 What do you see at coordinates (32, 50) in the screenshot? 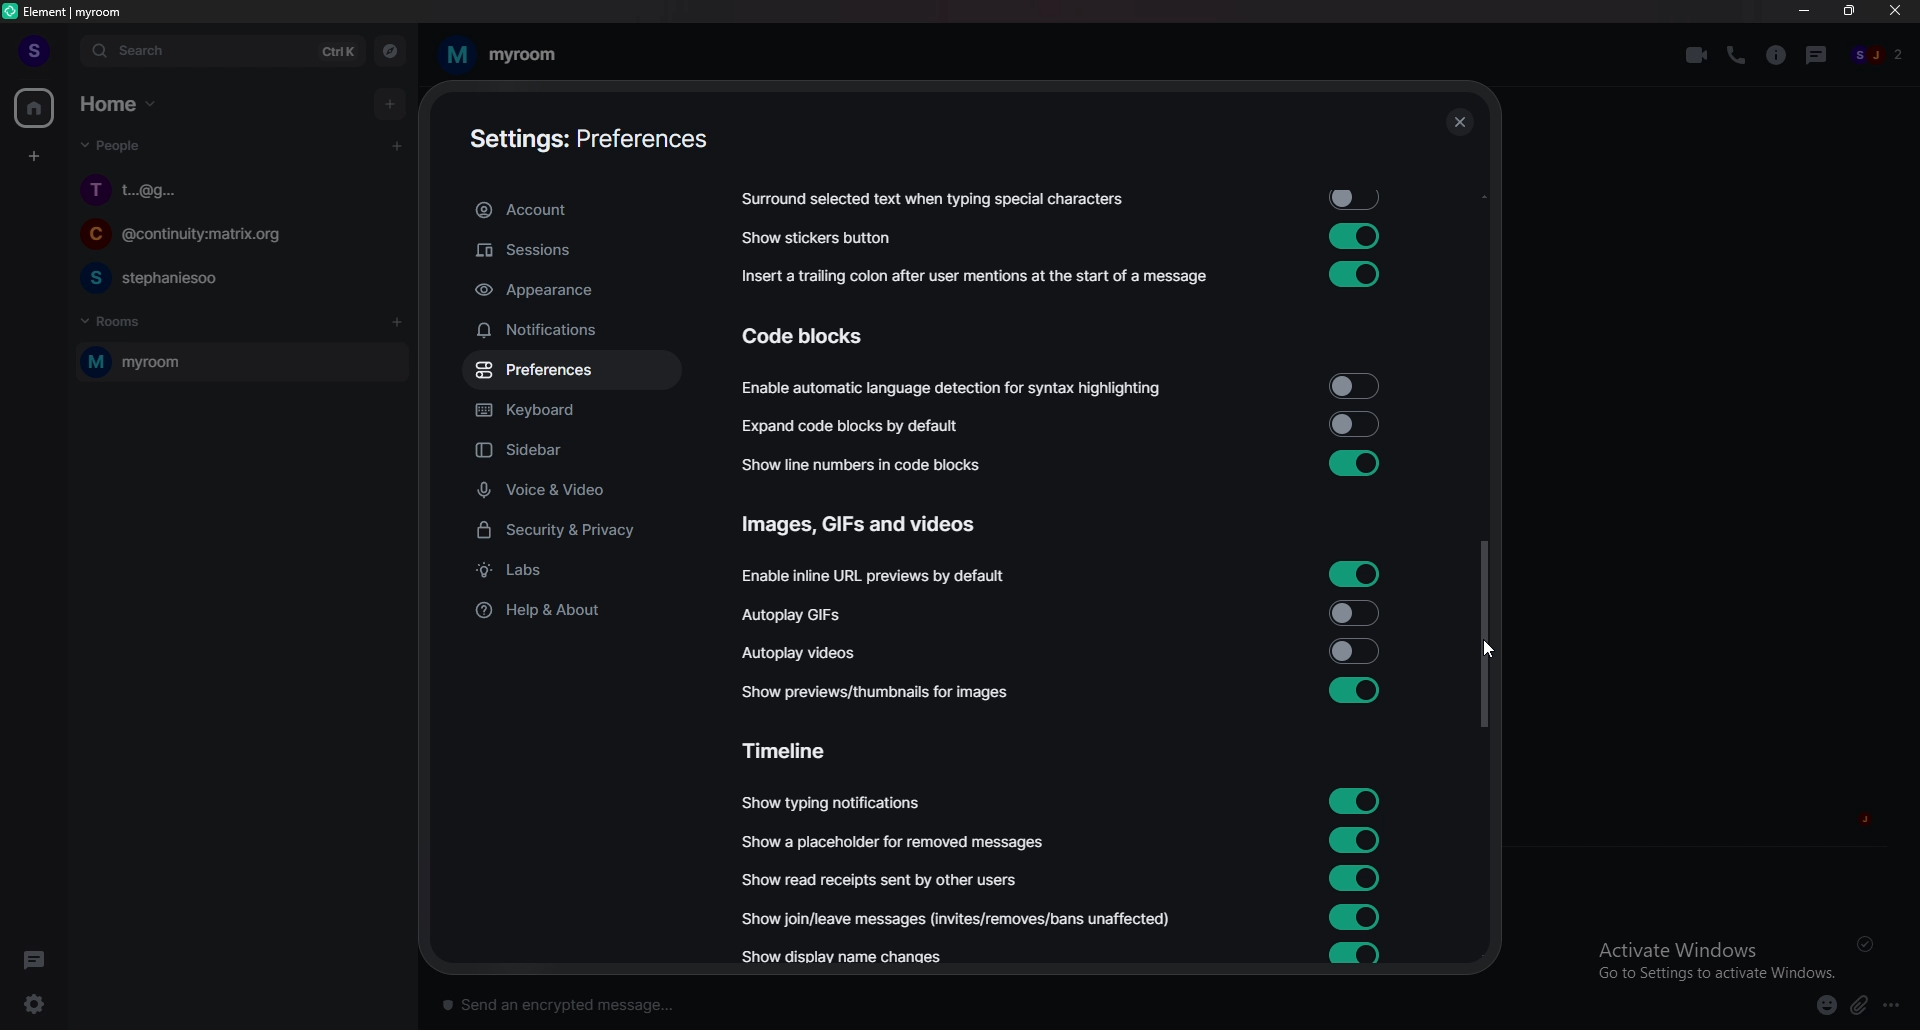
I see `profile` at bounding box center [32, 50].